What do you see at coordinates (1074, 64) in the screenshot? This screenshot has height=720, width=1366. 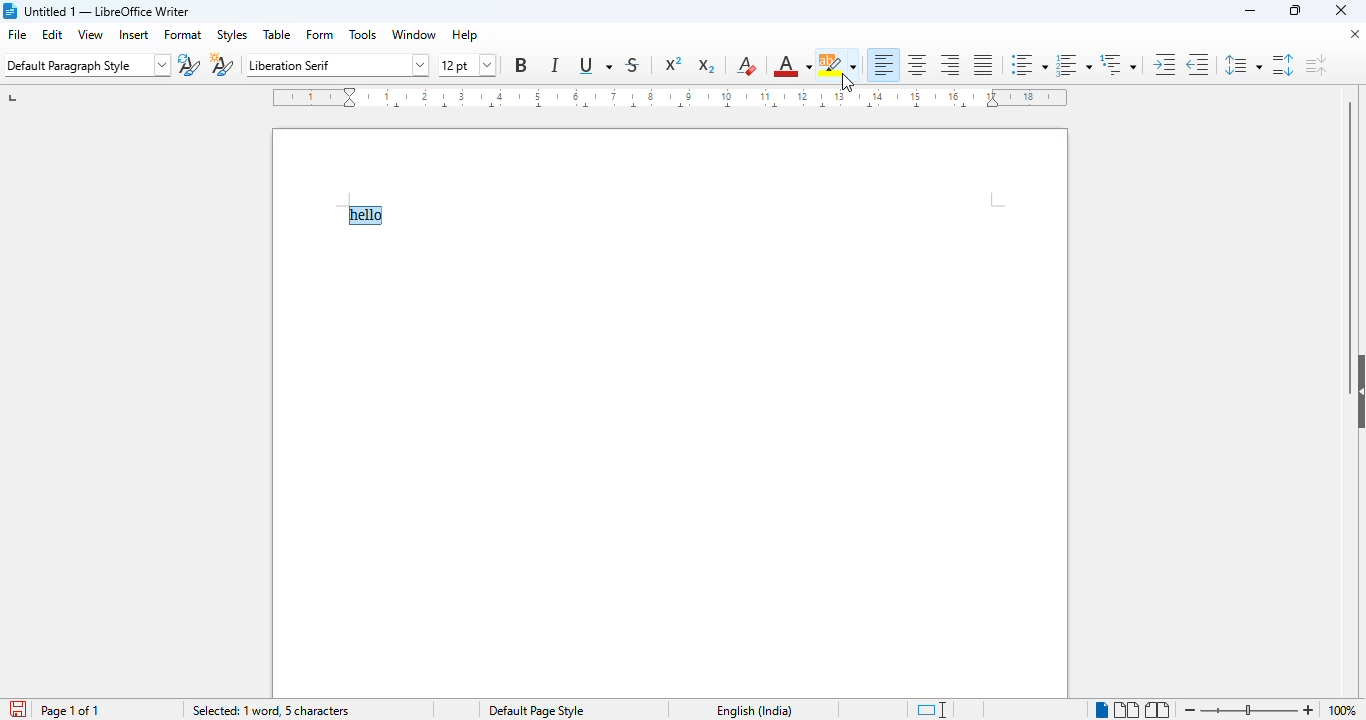 I see `toggle ordered list` at bounding box center [1074, 64].